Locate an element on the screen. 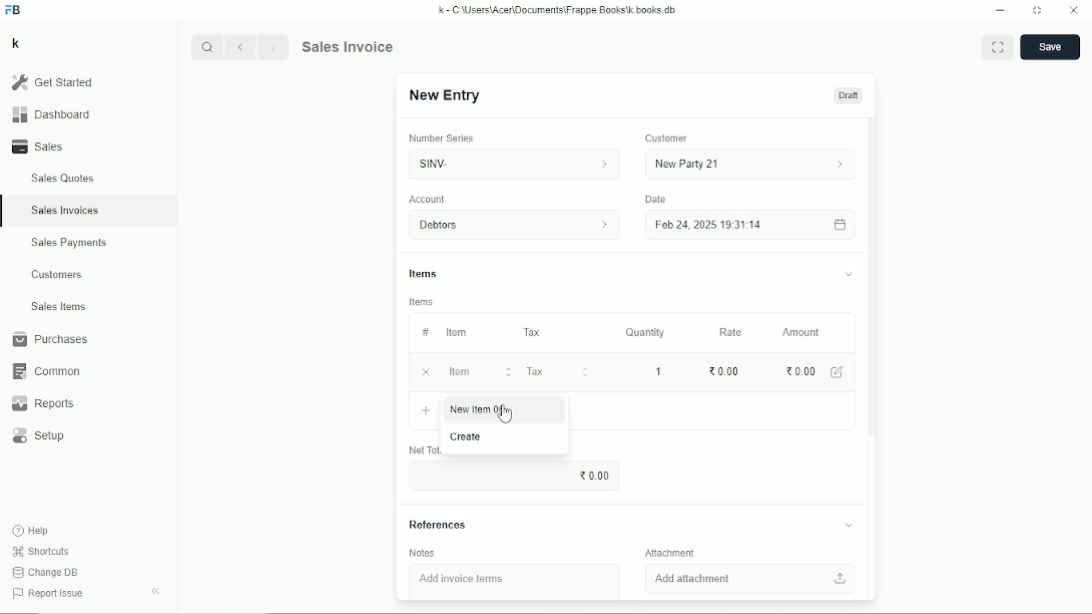 The image size is (1092, 614). Date is located at coordinates (655, 199).